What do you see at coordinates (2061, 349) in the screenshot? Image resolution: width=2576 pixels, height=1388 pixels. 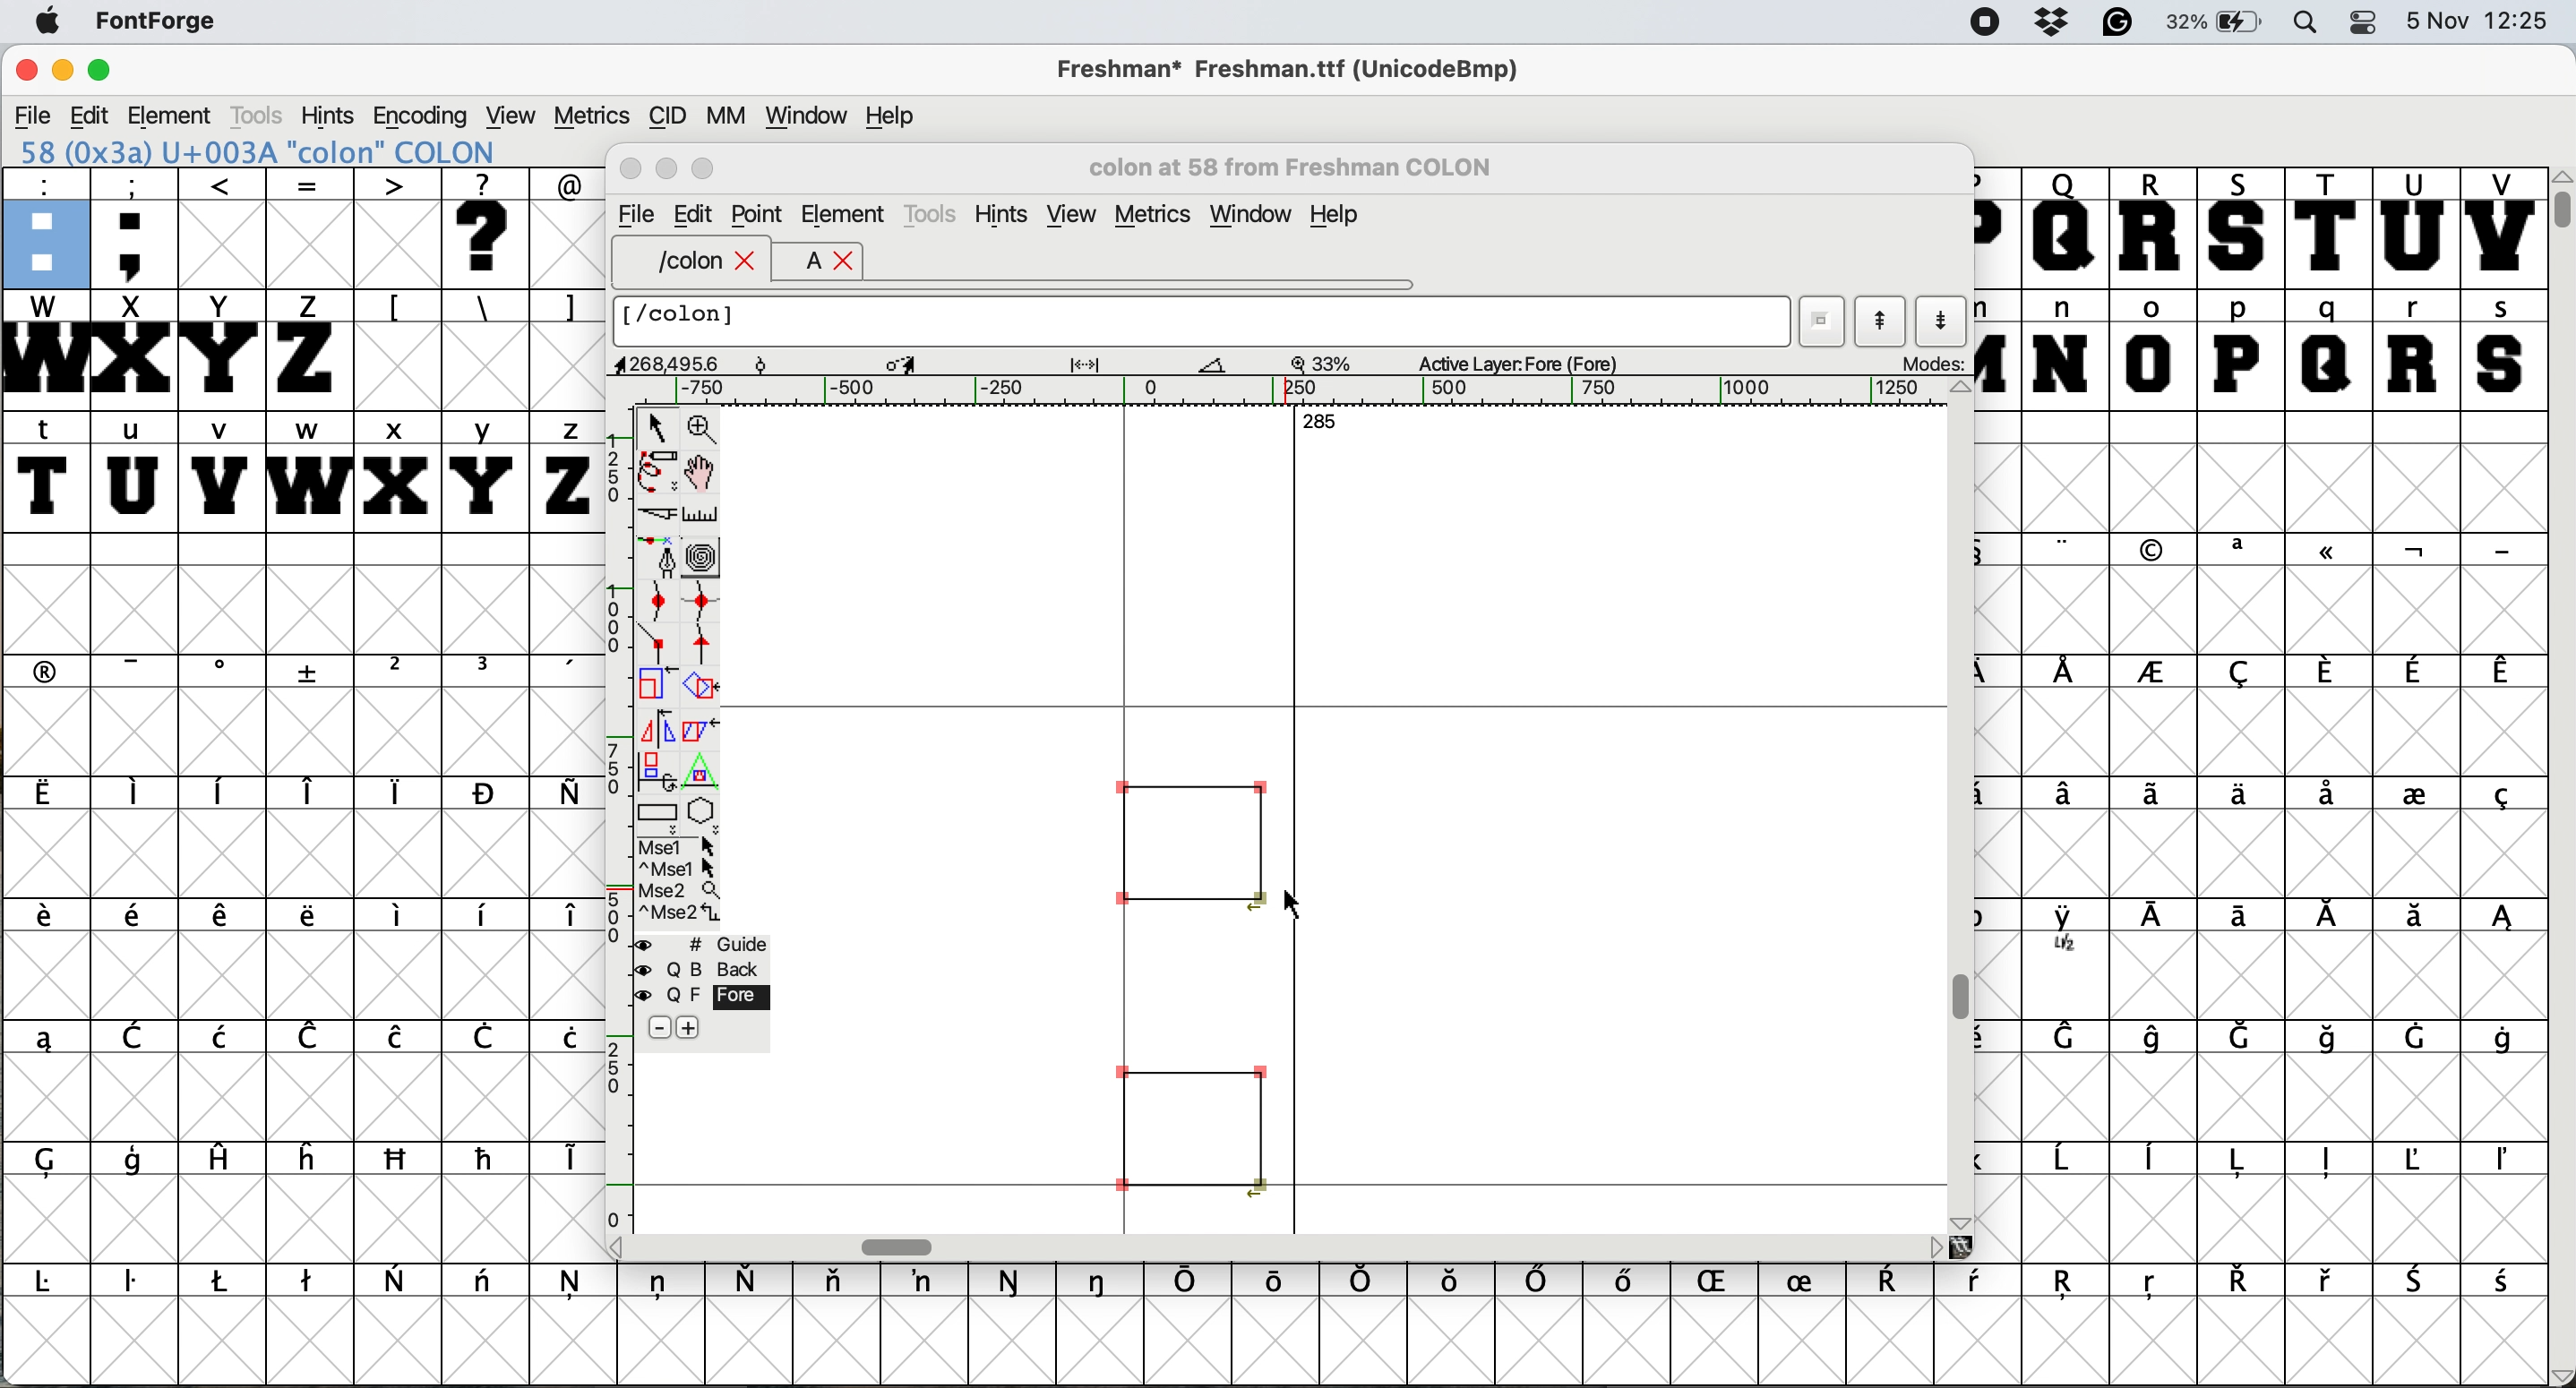 I see `n` at bounding box center [2061, 349].